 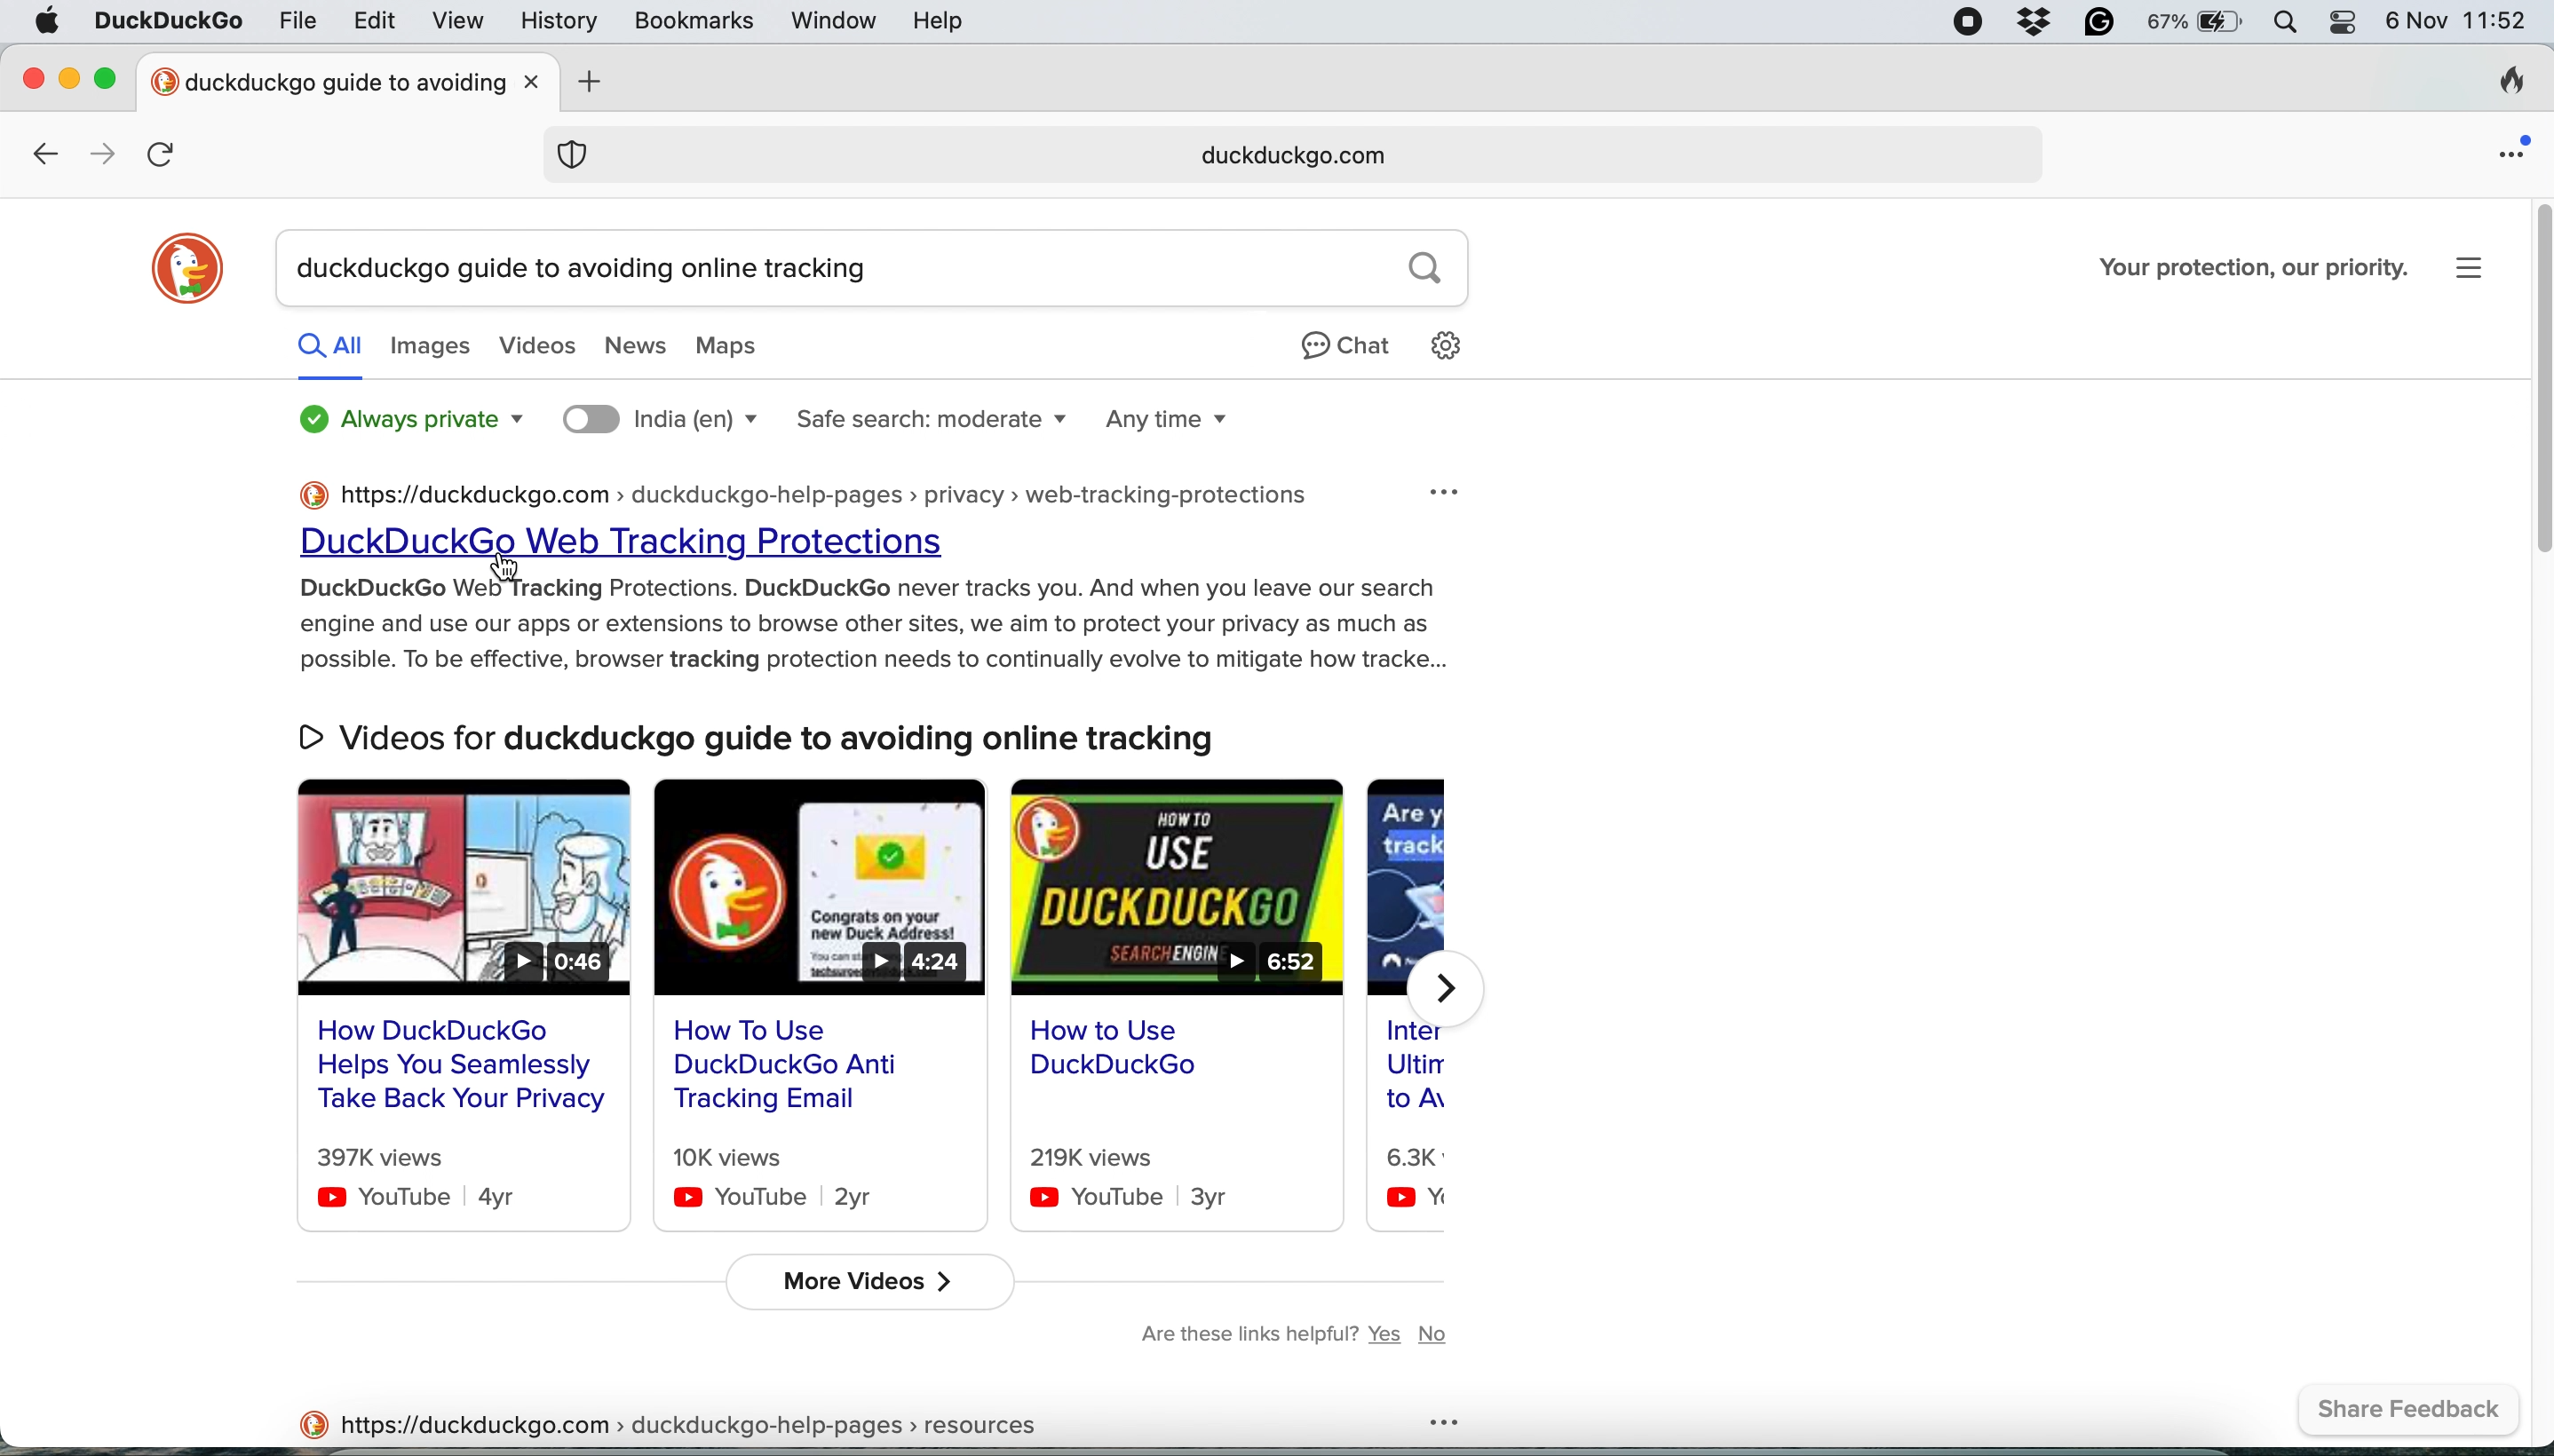 I want to click on new tab, so click(x=325, y=79).